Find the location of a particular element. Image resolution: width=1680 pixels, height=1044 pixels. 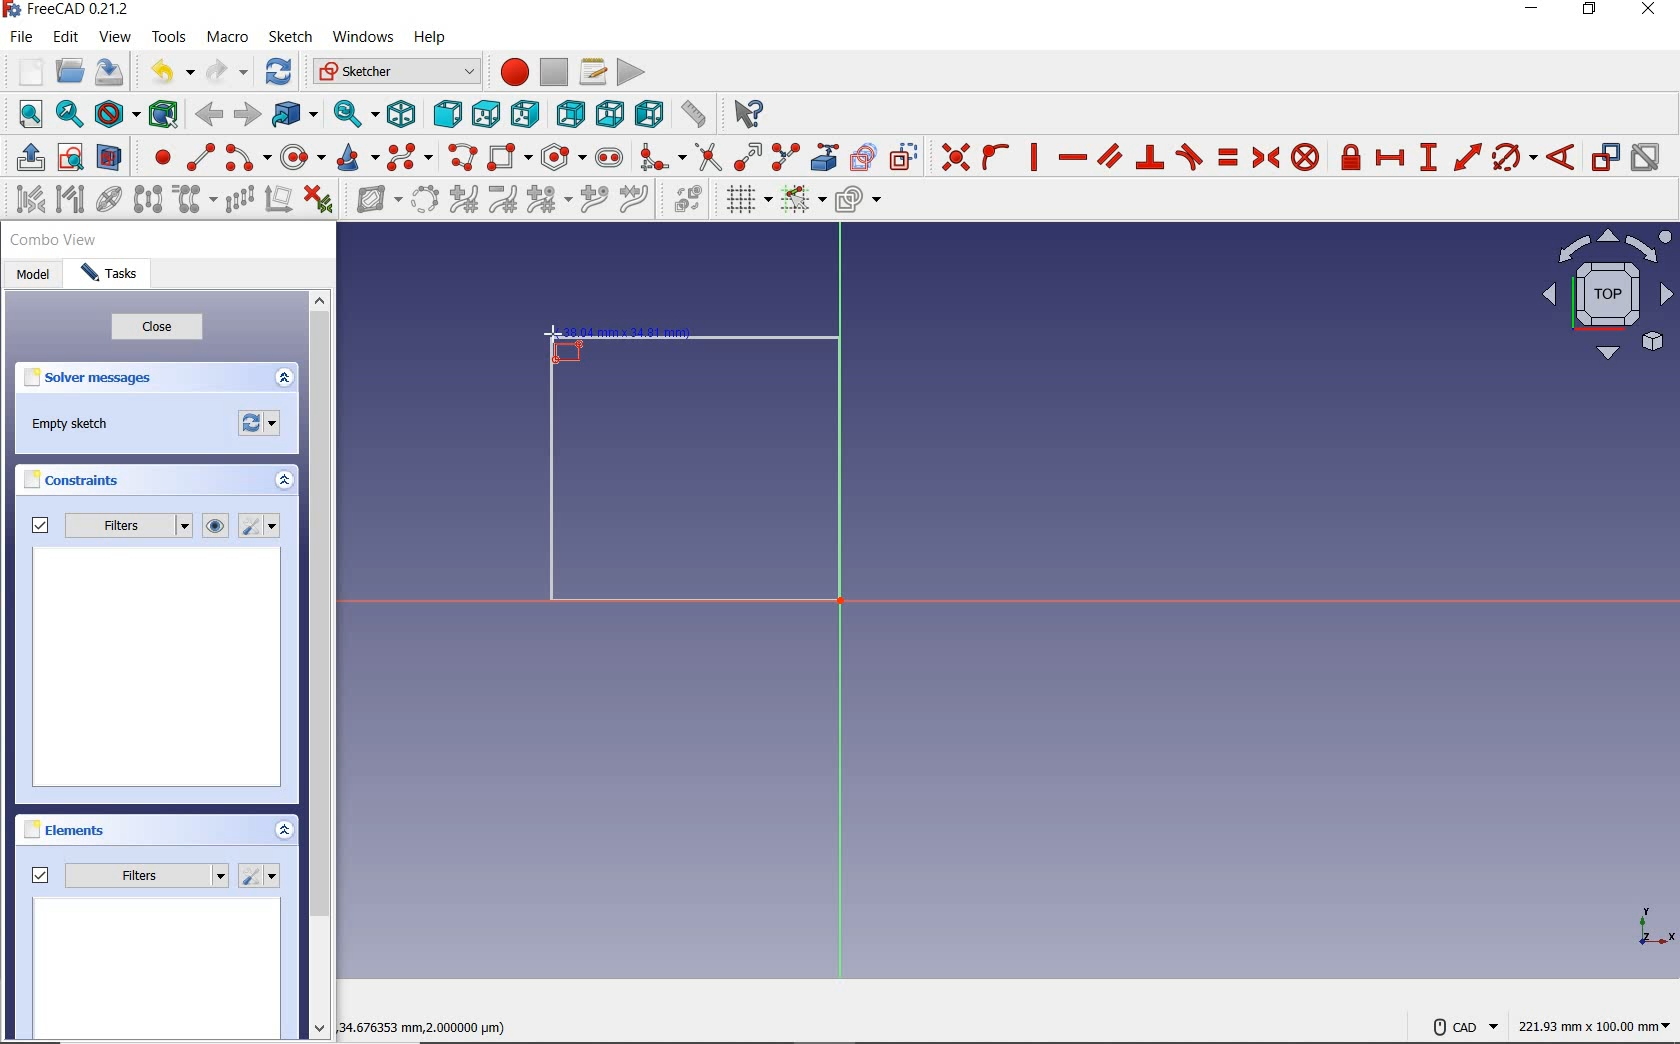

bounding box is located at coordinates (162, 113).